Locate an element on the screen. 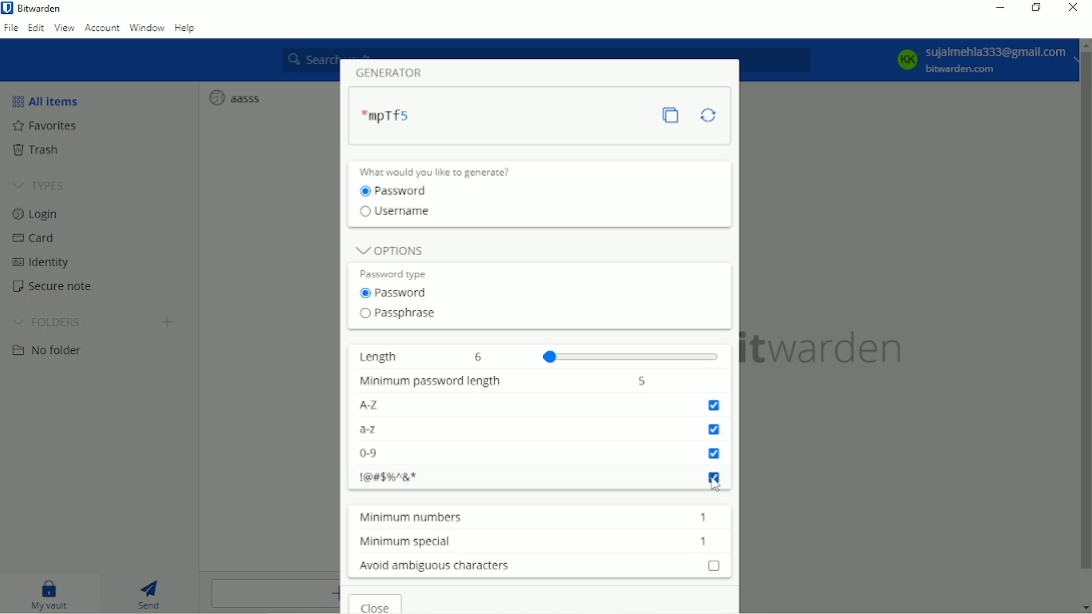  Password generated is located at coordinates (394, 113).